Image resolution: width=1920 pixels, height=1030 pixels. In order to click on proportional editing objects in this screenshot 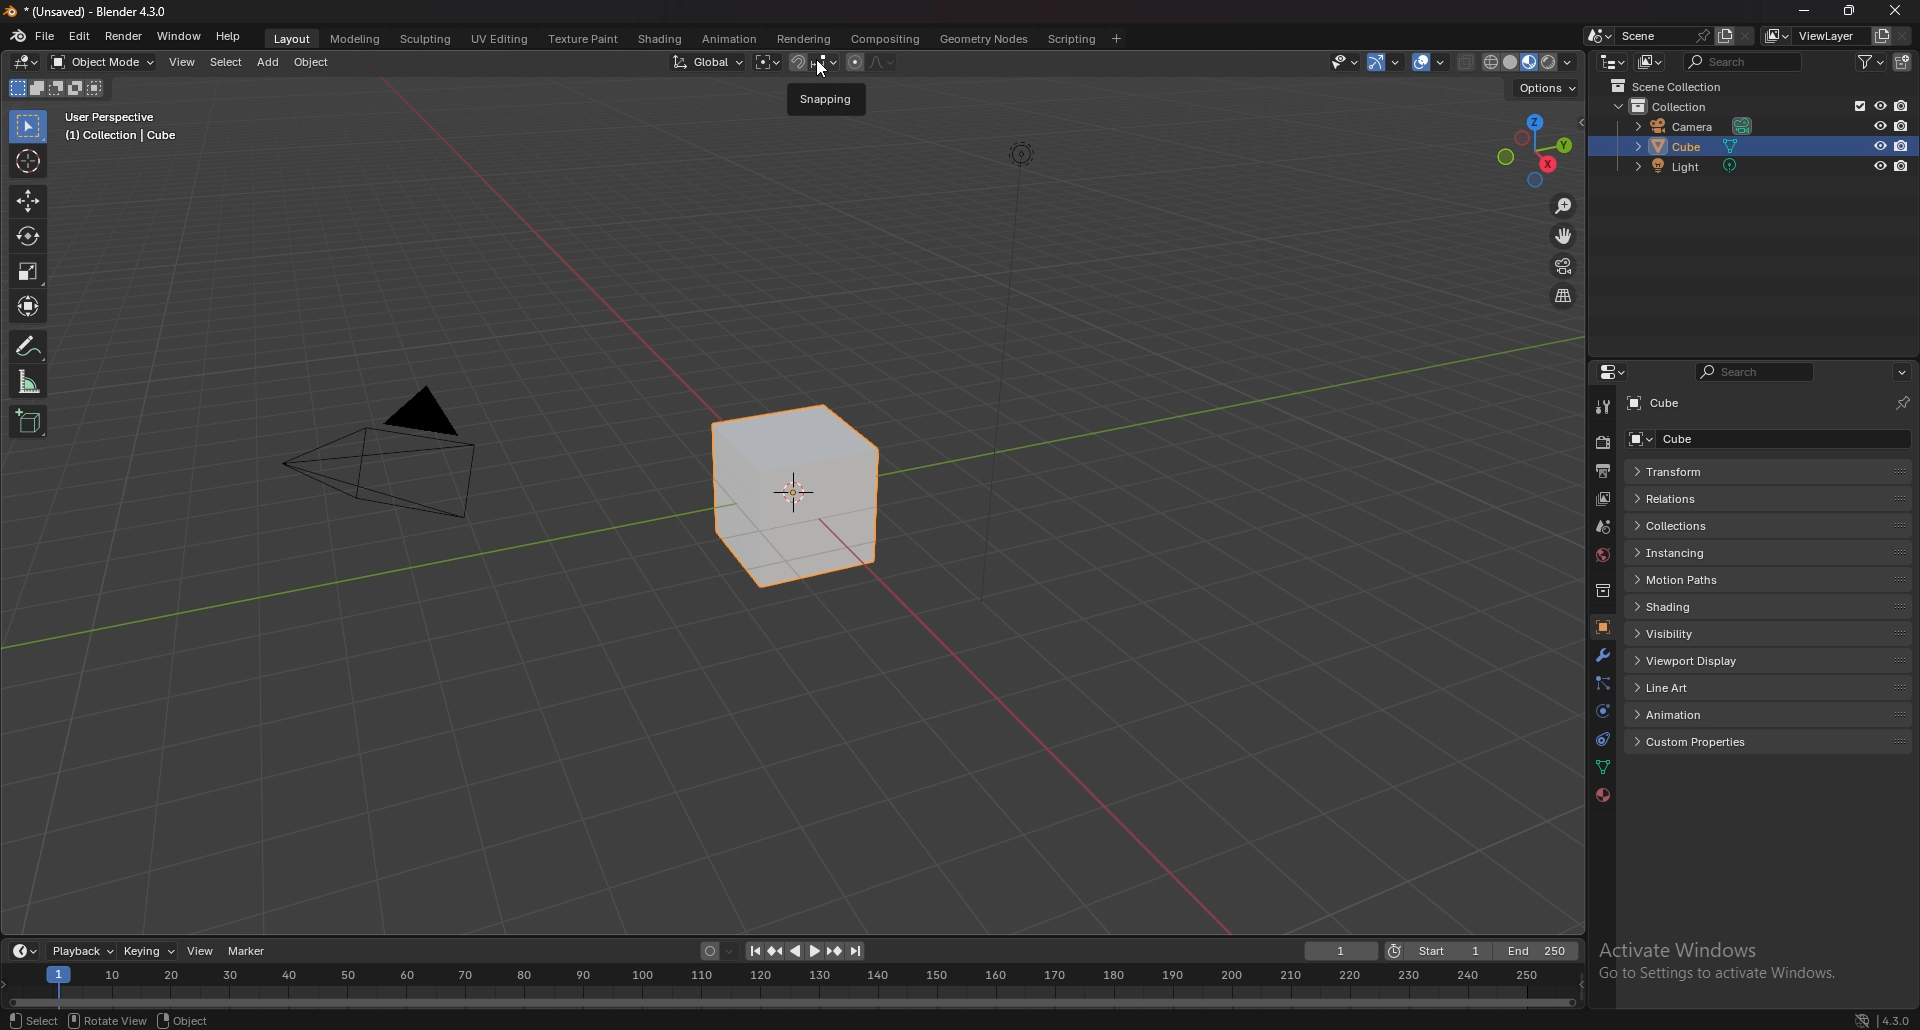, I will do `click(854, 63)`.